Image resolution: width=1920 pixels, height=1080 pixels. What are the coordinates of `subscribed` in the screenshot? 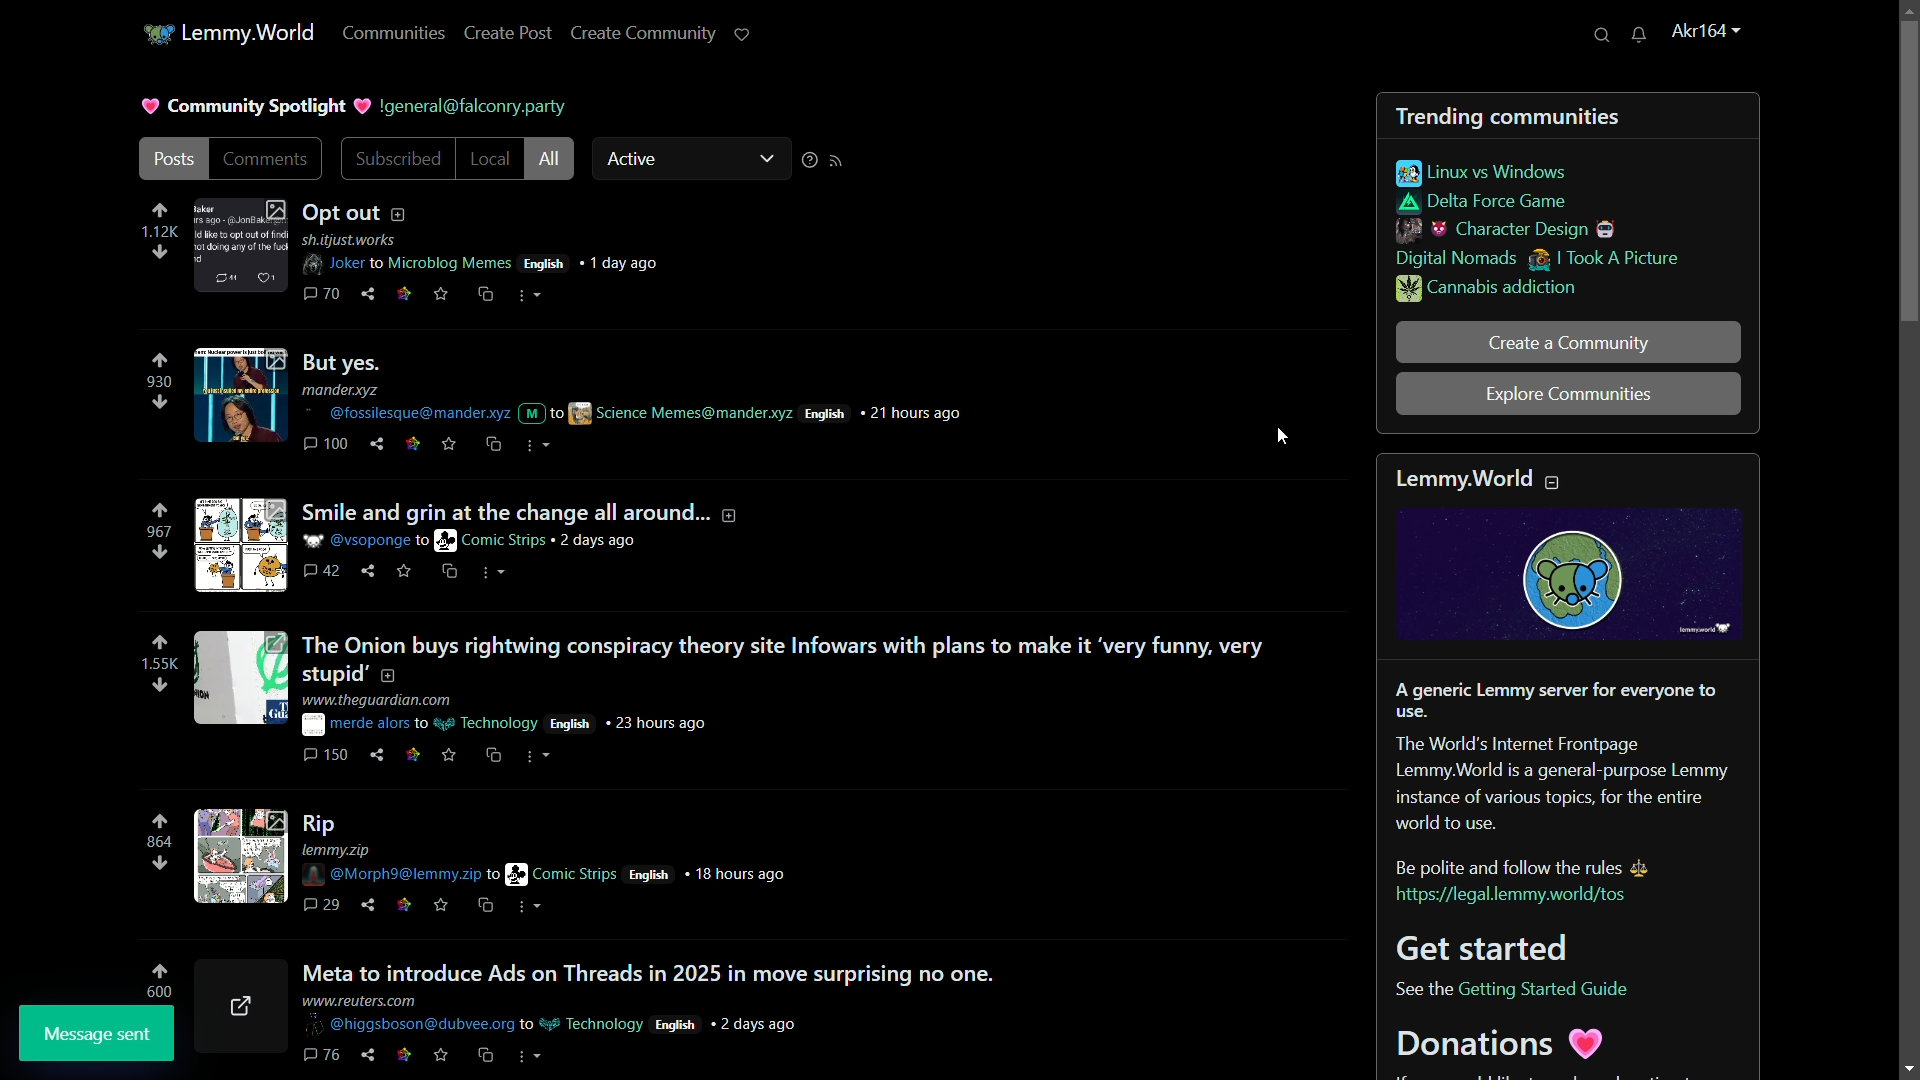 It's located at (392, 159).